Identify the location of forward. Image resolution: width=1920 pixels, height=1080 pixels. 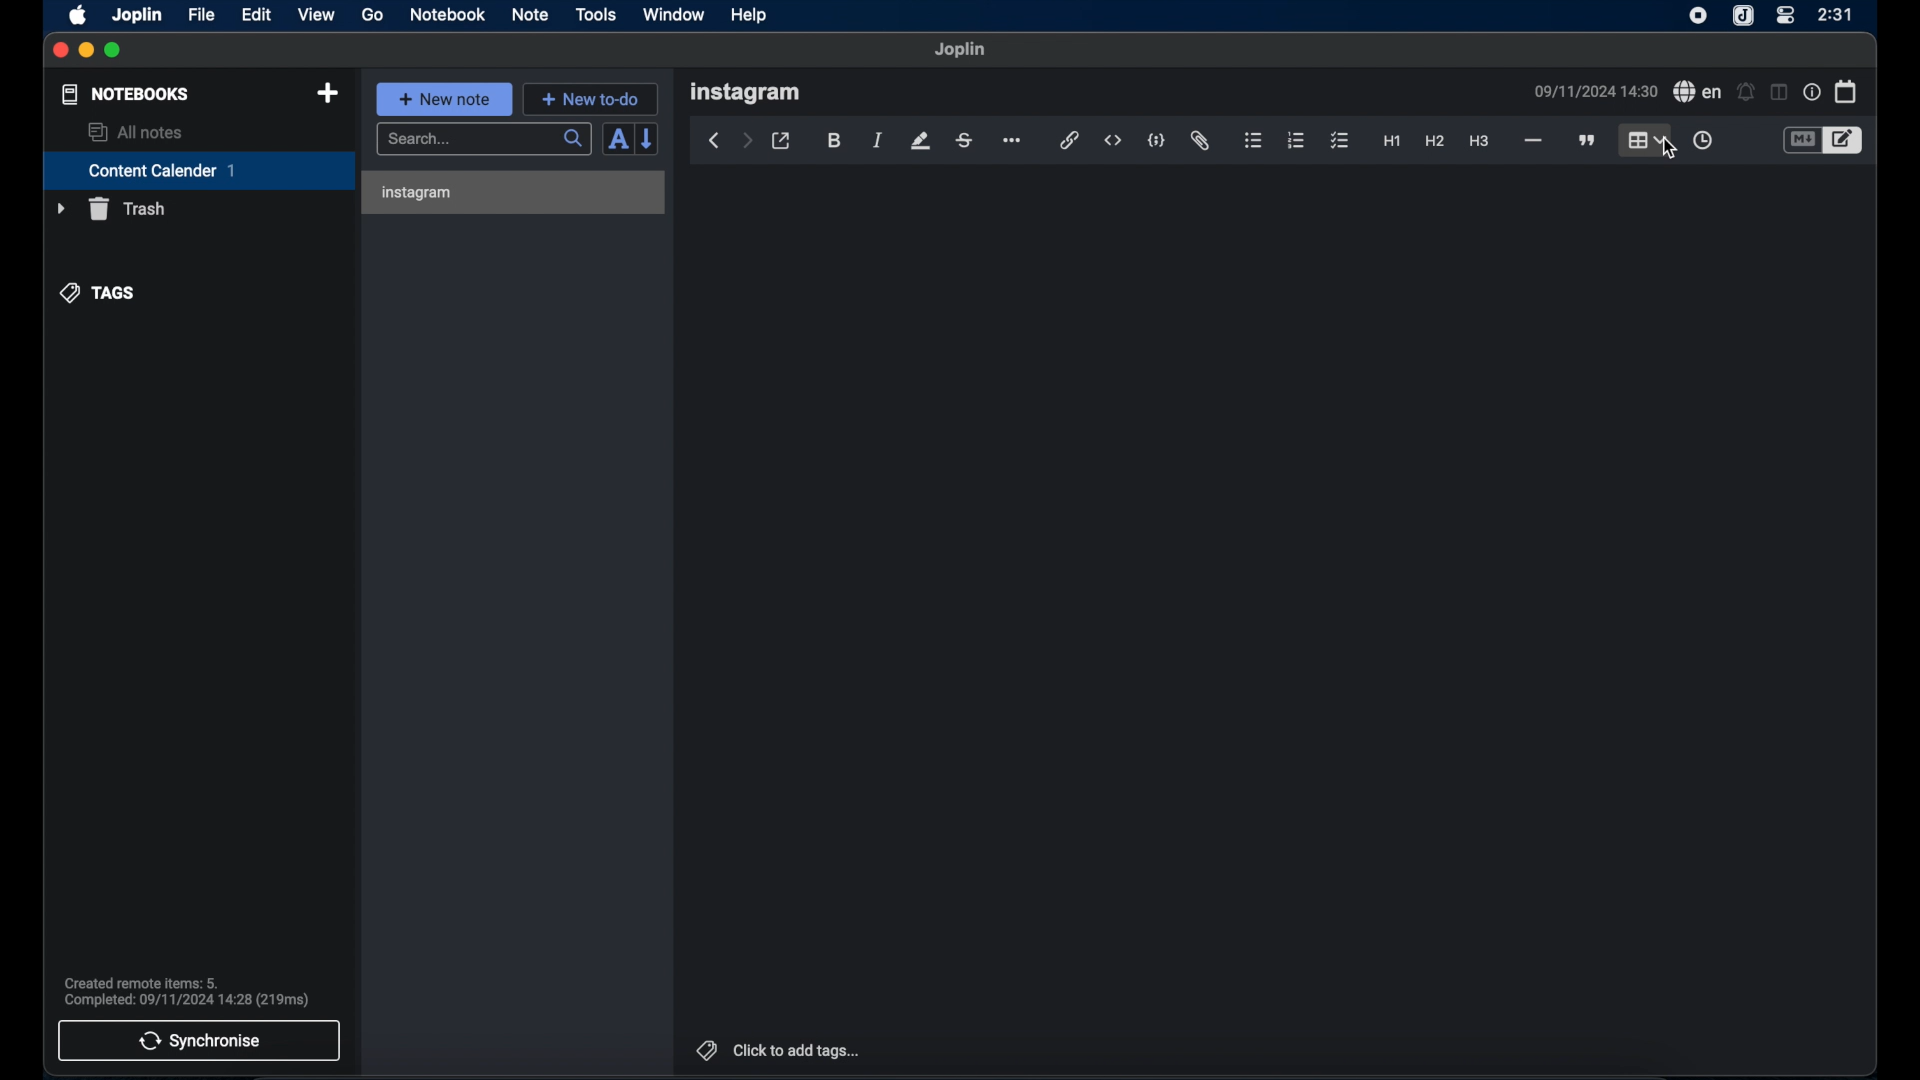
(746, 142).